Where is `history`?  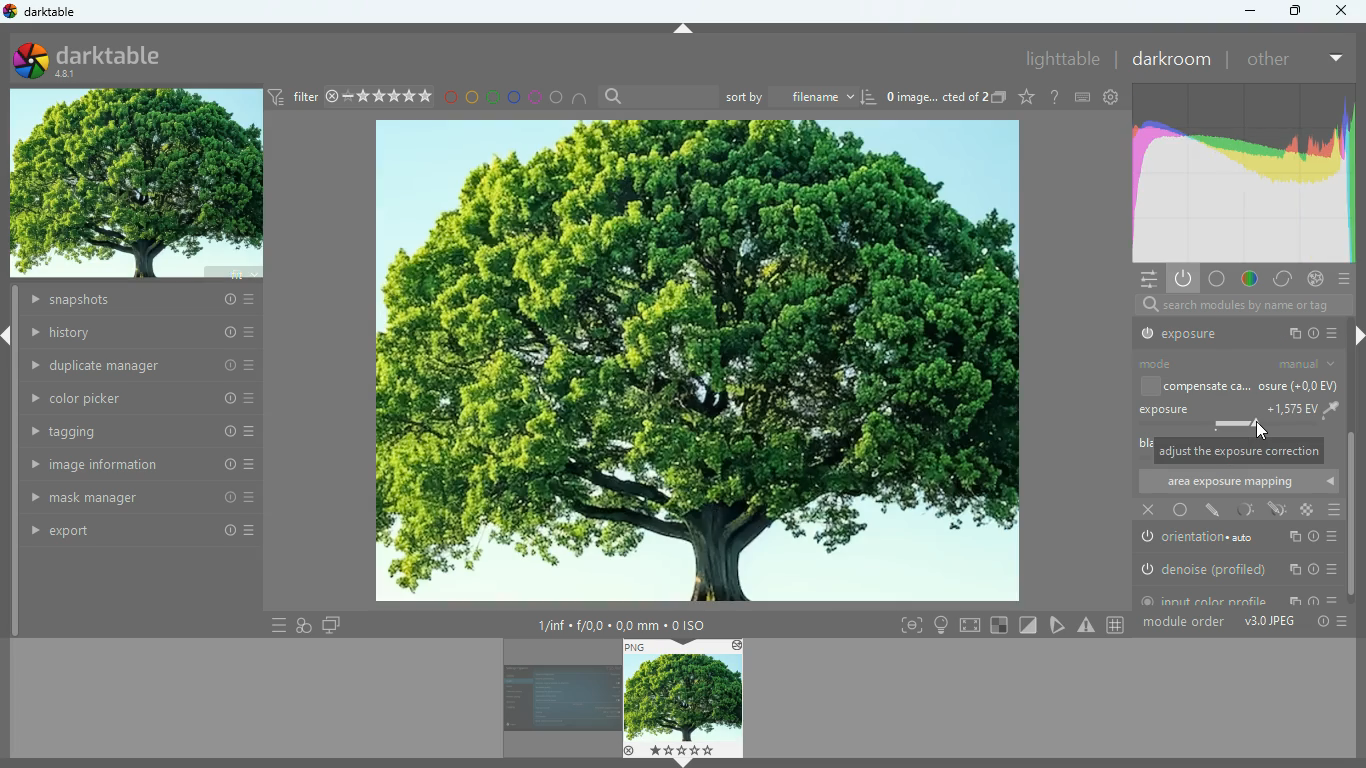
history is located at coordinates (134, 301).